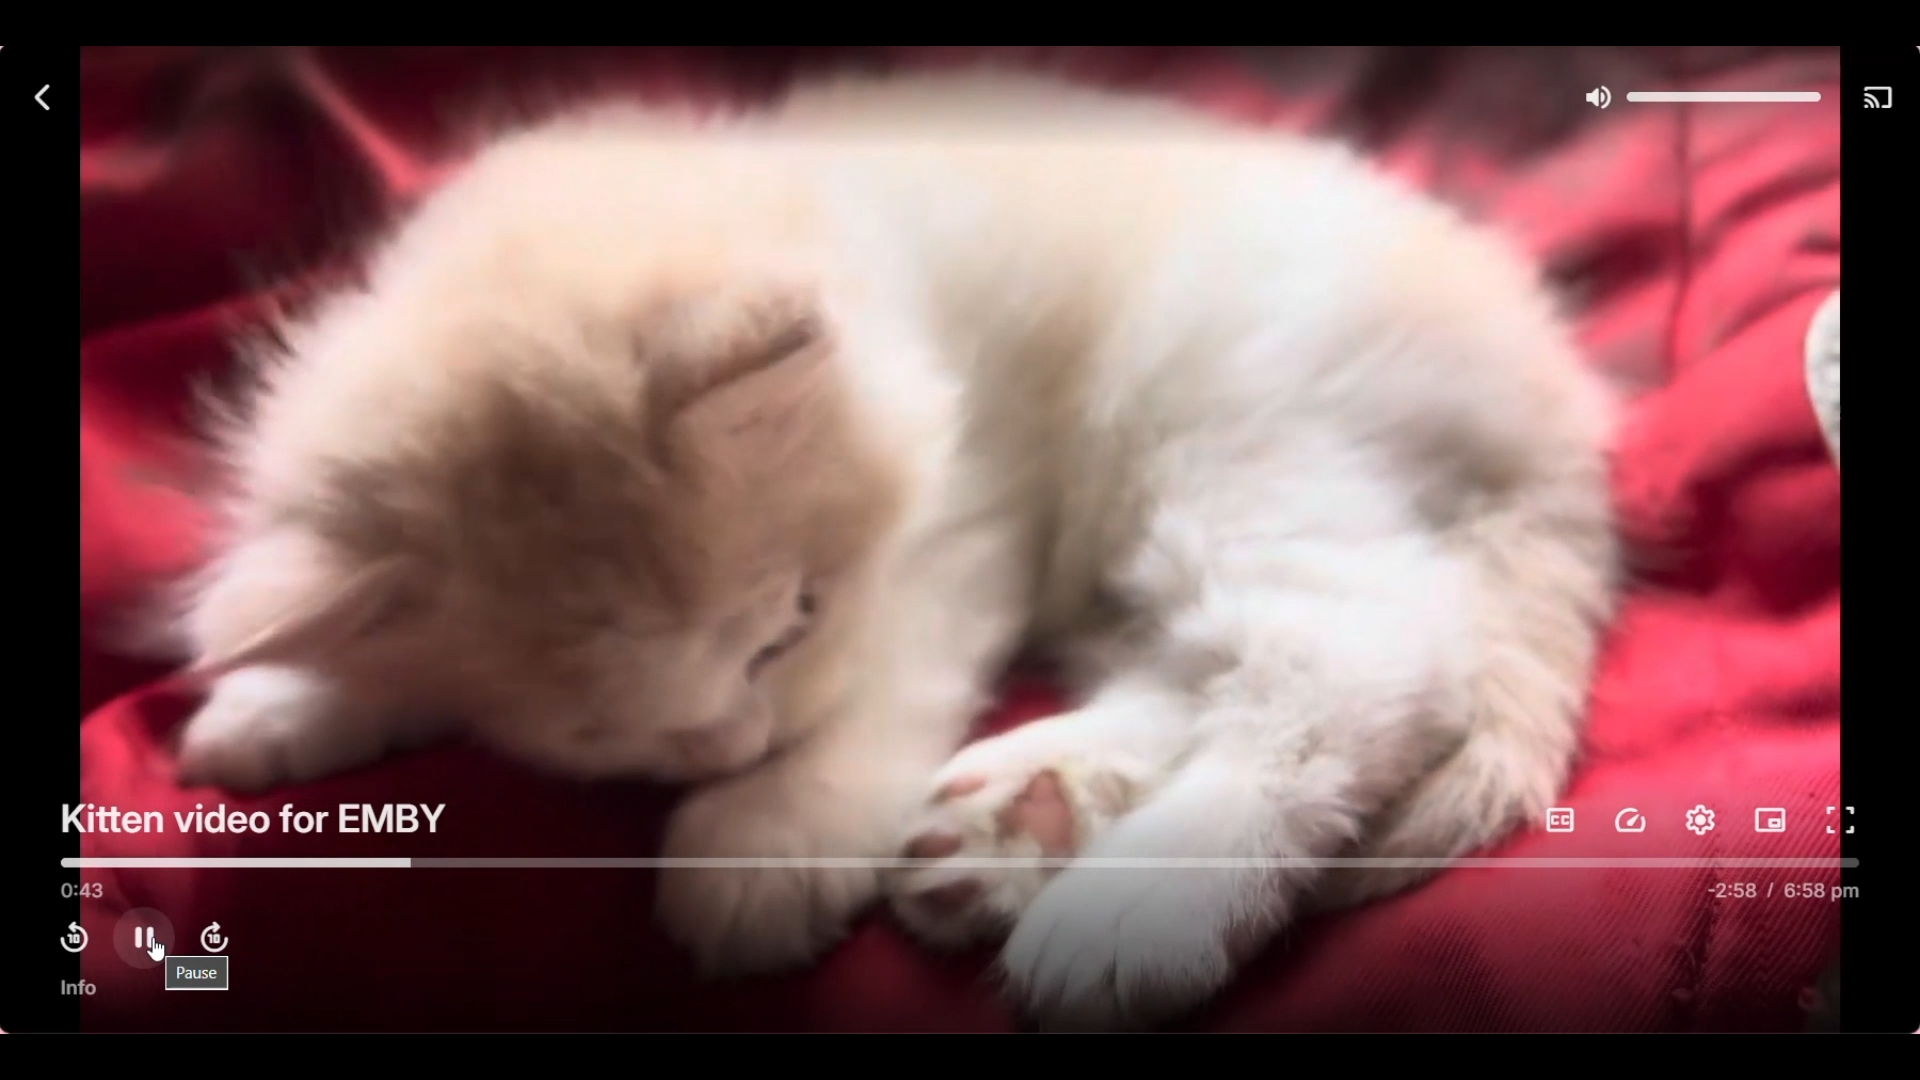 The width and height of the screenshot is (1920, 1080). Describe the element at coordinates (1883, 100) in the screenshot. I see `Play on another device` at that location.